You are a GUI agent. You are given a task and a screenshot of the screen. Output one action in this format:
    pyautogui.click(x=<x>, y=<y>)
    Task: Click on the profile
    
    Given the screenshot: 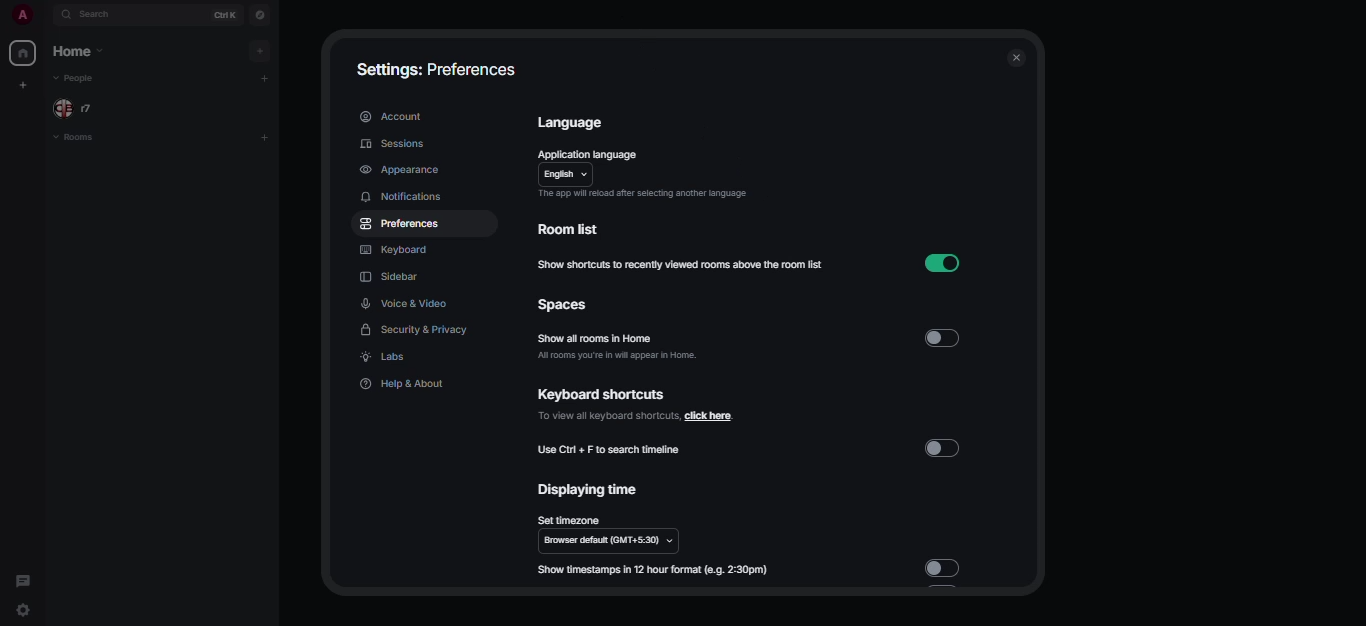 What is the action you would take?
    pyautogui.click(x=21, y=13)
    